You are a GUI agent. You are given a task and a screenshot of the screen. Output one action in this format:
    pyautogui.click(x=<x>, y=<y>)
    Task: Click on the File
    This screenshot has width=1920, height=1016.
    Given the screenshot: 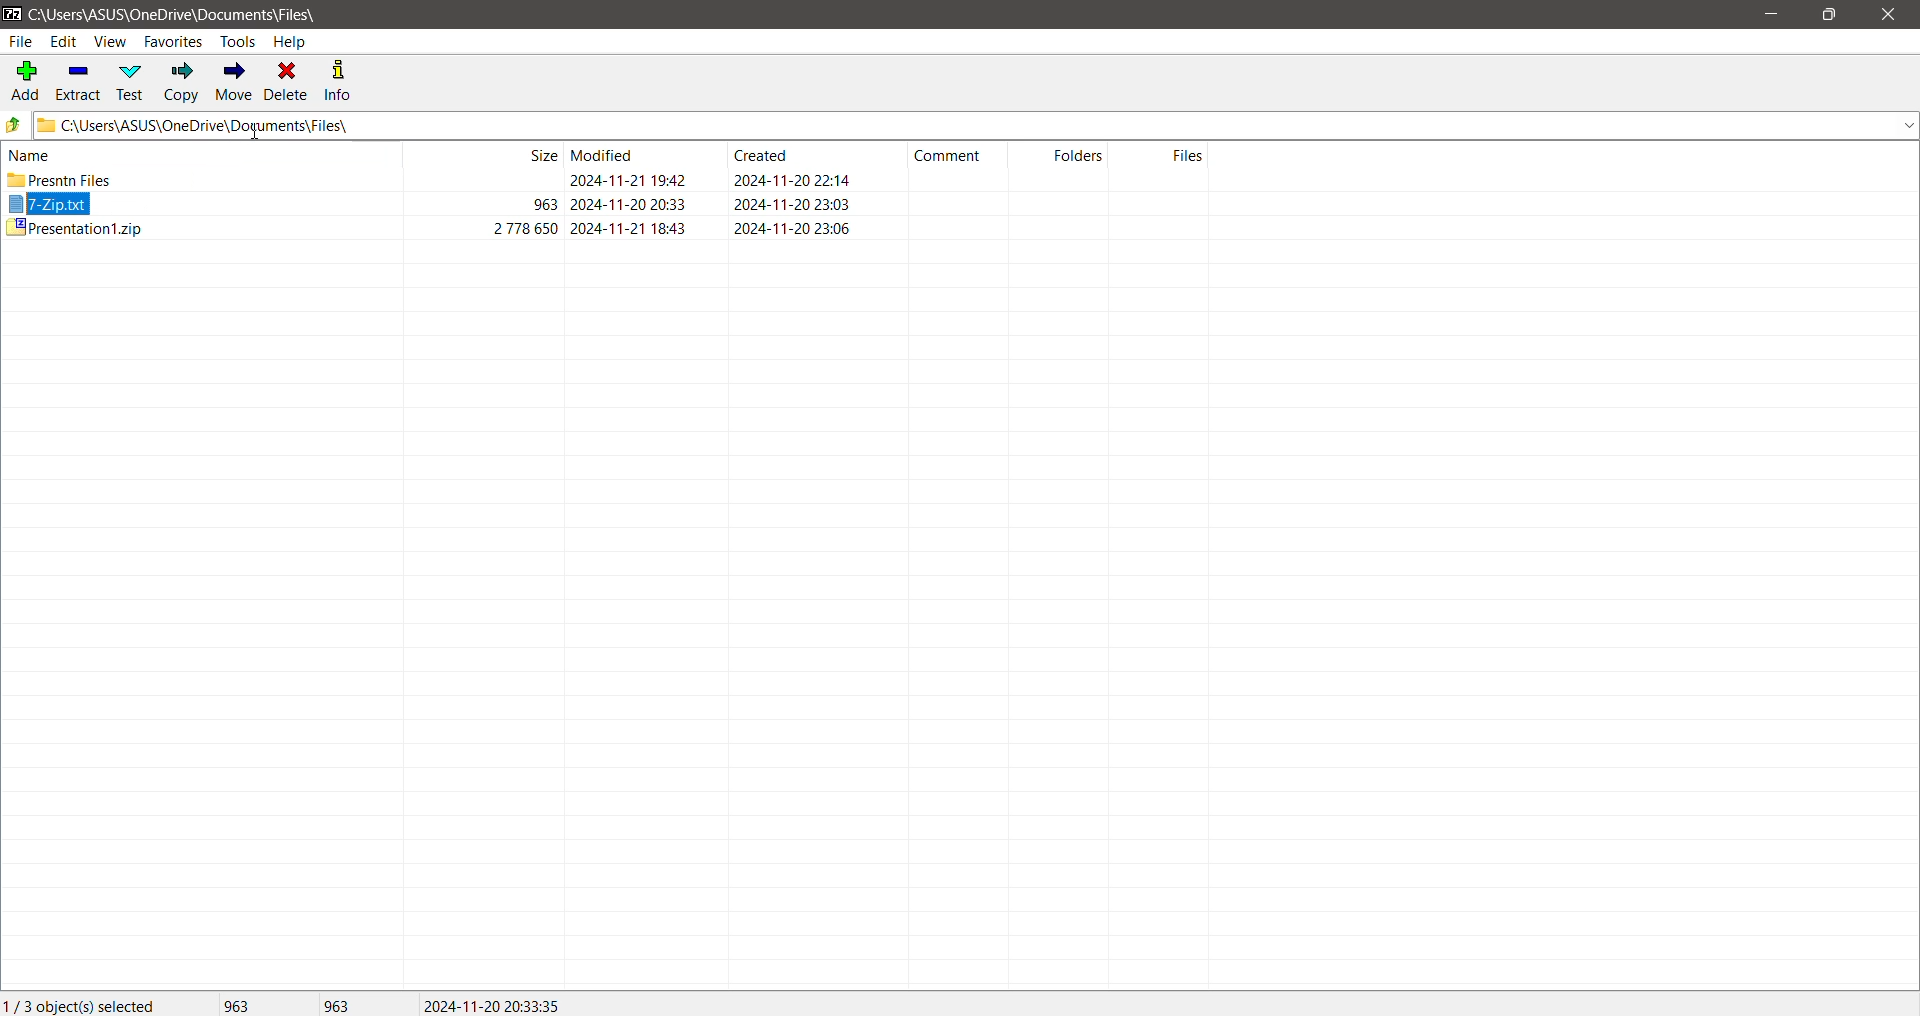 What is the action you would take?
    pyautogui.click(x=22, y=43)
    